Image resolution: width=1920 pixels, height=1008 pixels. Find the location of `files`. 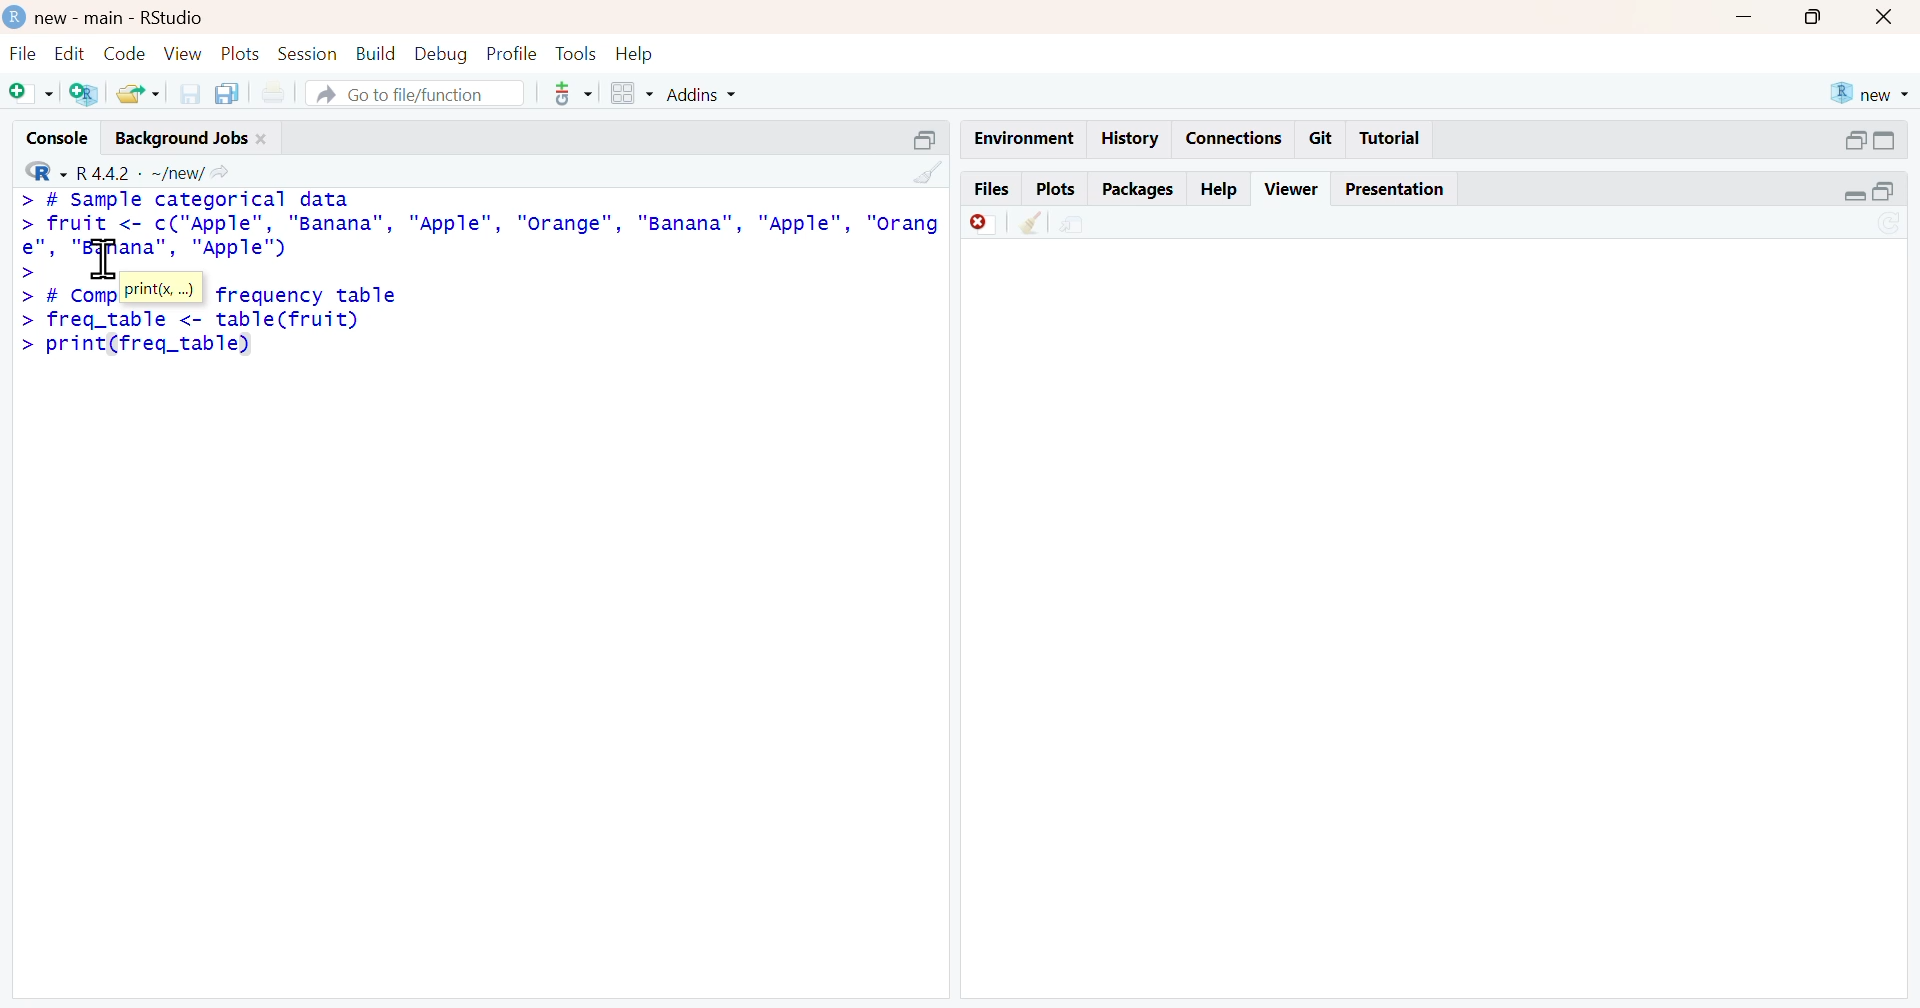

files is located at coordinates (993, 189).